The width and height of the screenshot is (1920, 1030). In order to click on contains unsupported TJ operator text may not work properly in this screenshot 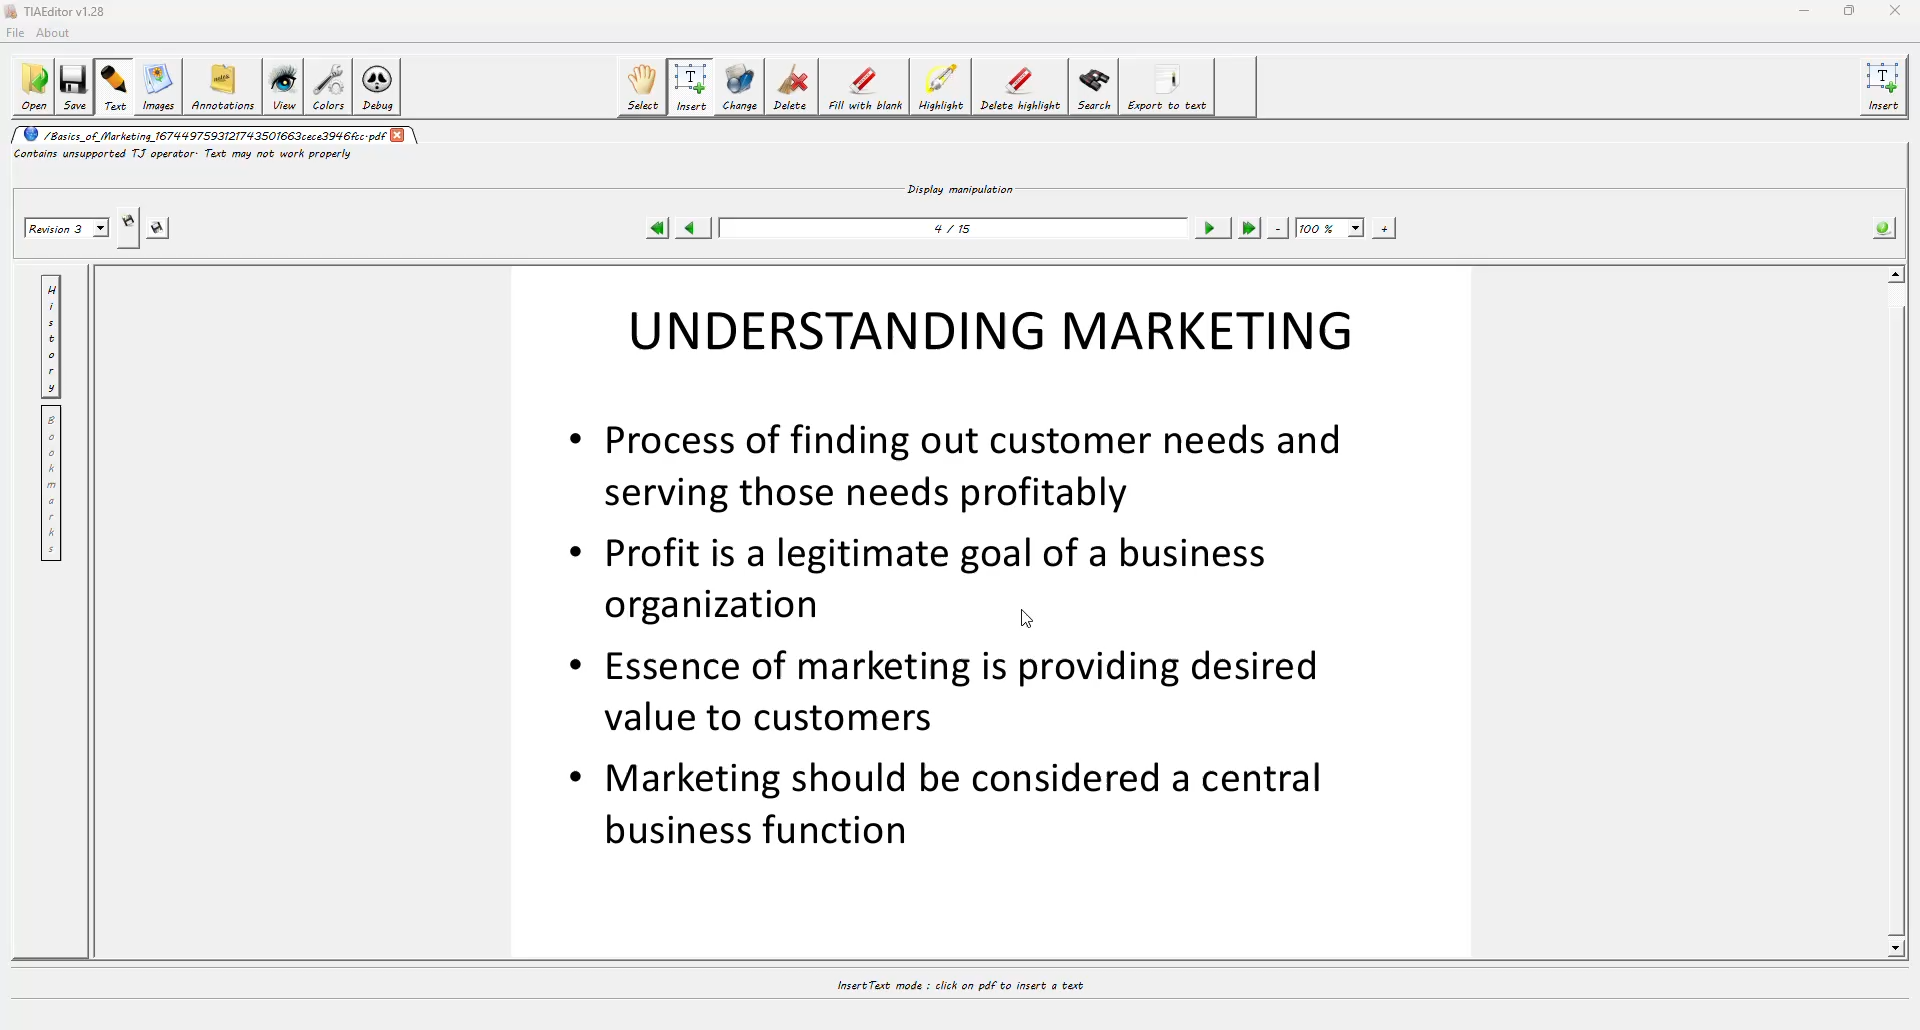, I will do `click(186, 158)`.